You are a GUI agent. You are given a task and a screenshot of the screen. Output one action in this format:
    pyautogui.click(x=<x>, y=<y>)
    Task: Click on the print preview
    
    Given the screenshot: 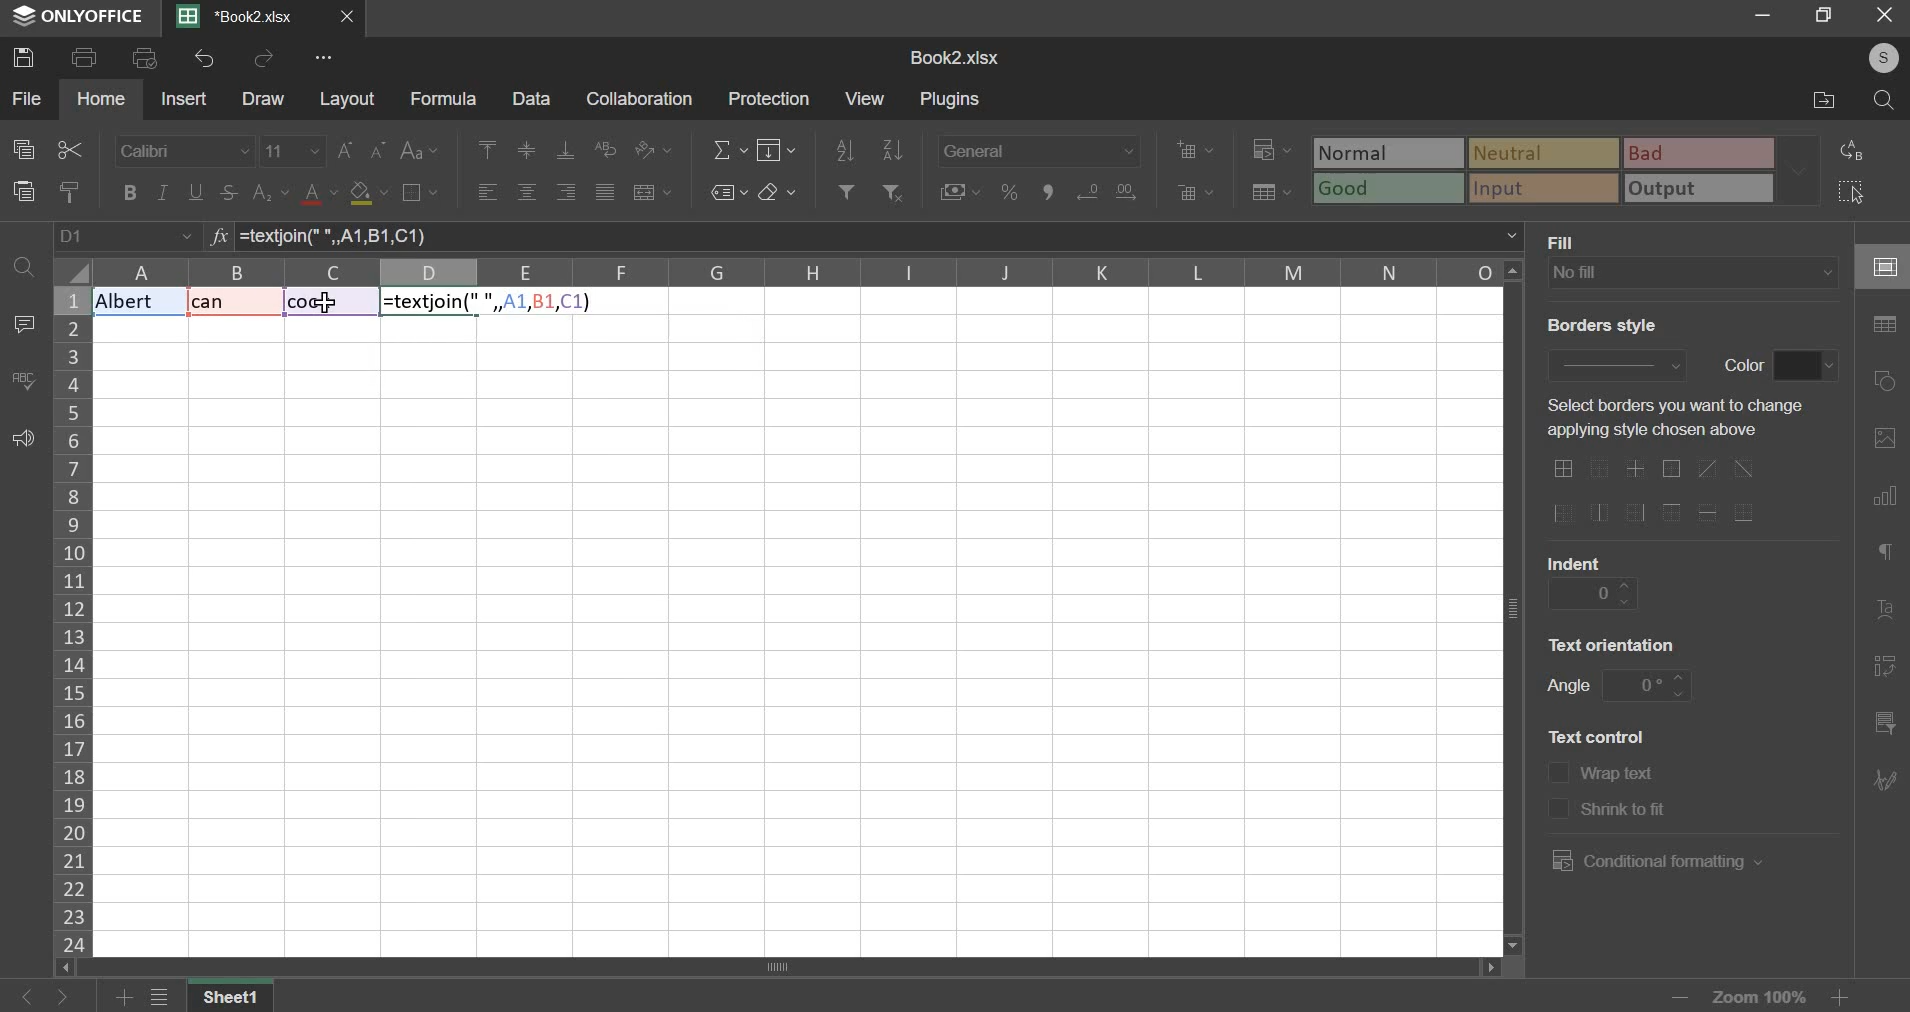 What is the action you would take?
    pyautogui.click(x=146, y=58)
    